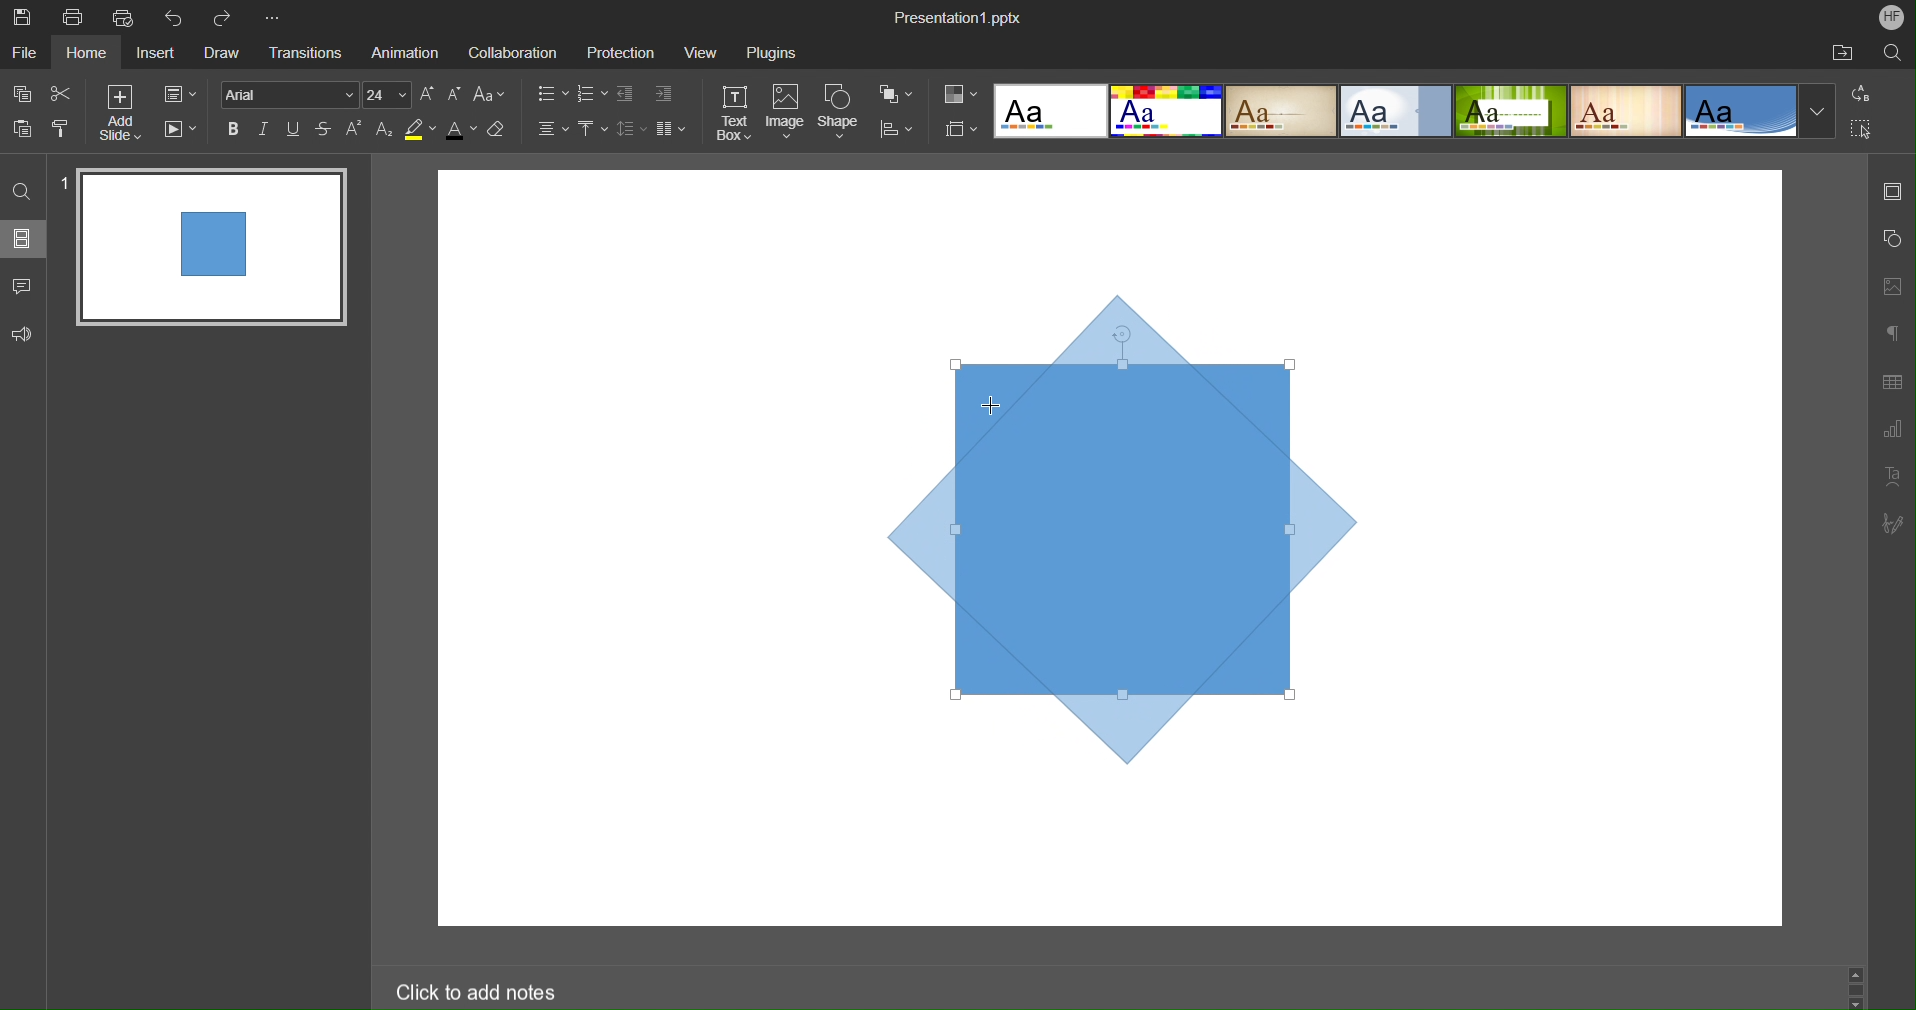  Describe the element at coordinates (1891, 286) in the screenshot. I see `Image Settings` at that location.